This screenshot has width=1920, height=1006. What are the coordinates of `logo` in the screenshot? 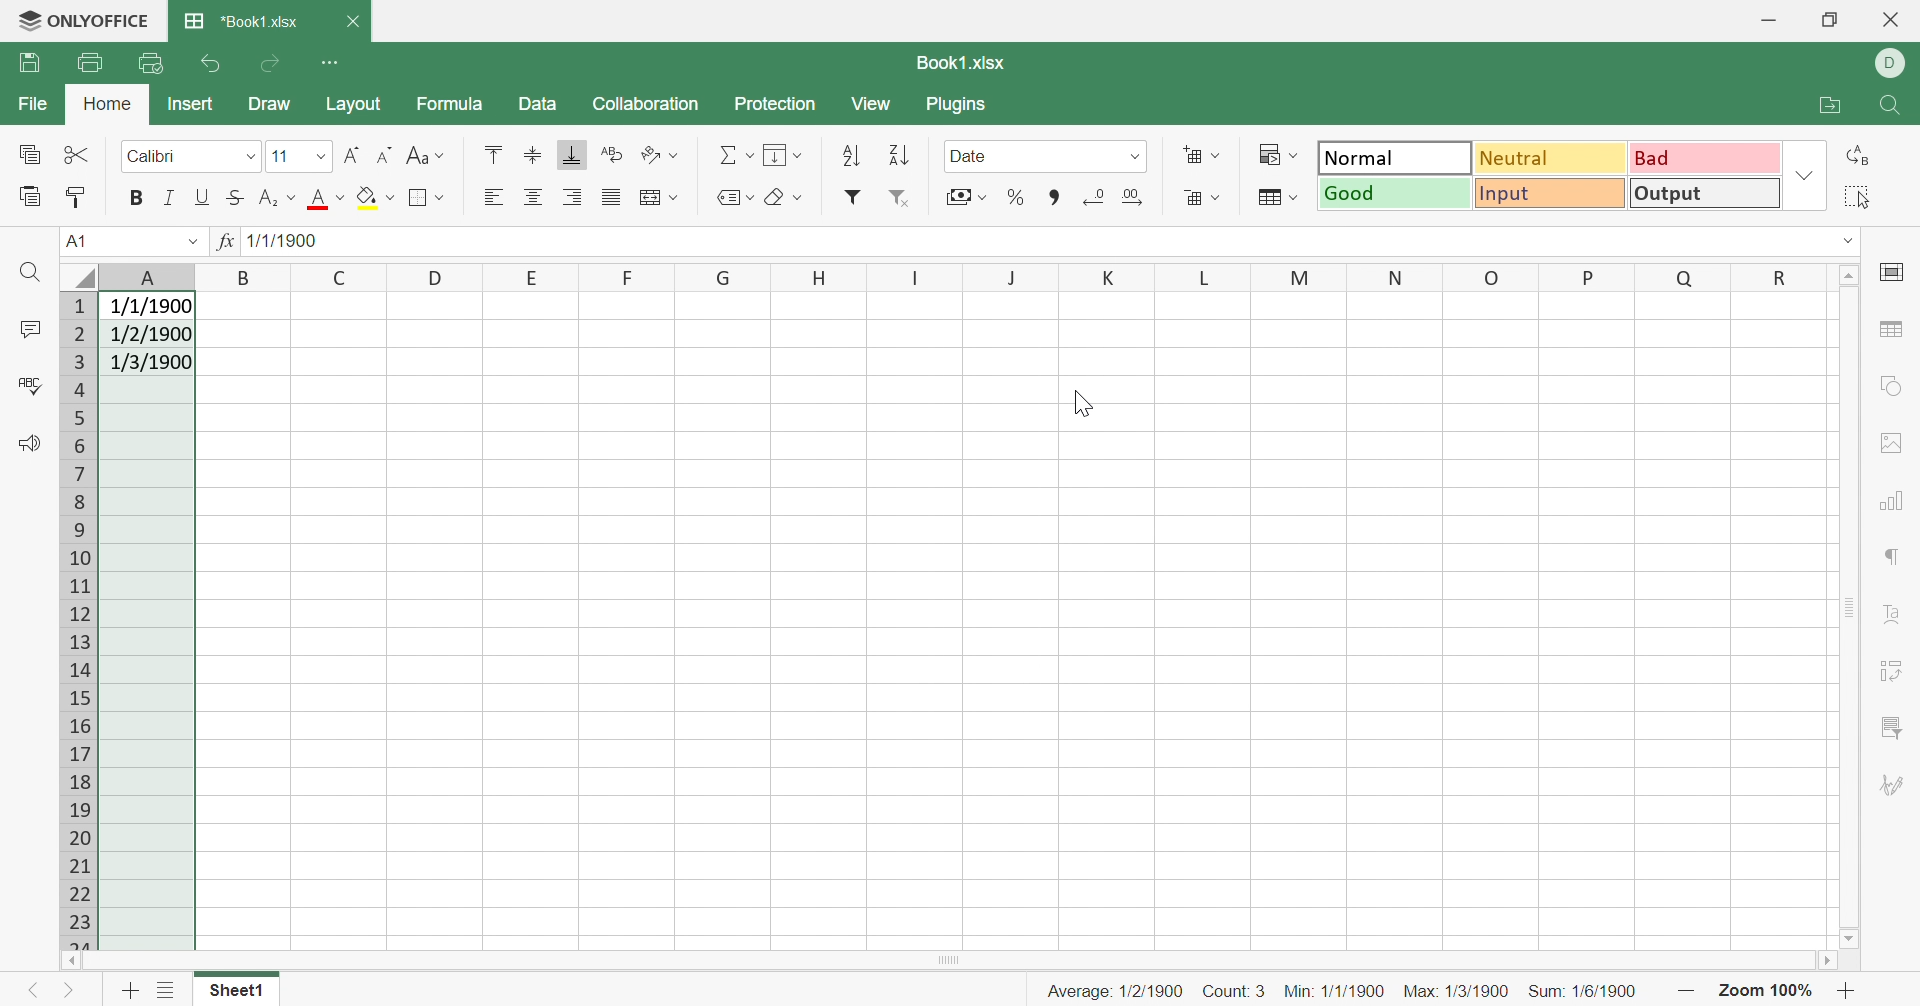 It's located at (20, 19).